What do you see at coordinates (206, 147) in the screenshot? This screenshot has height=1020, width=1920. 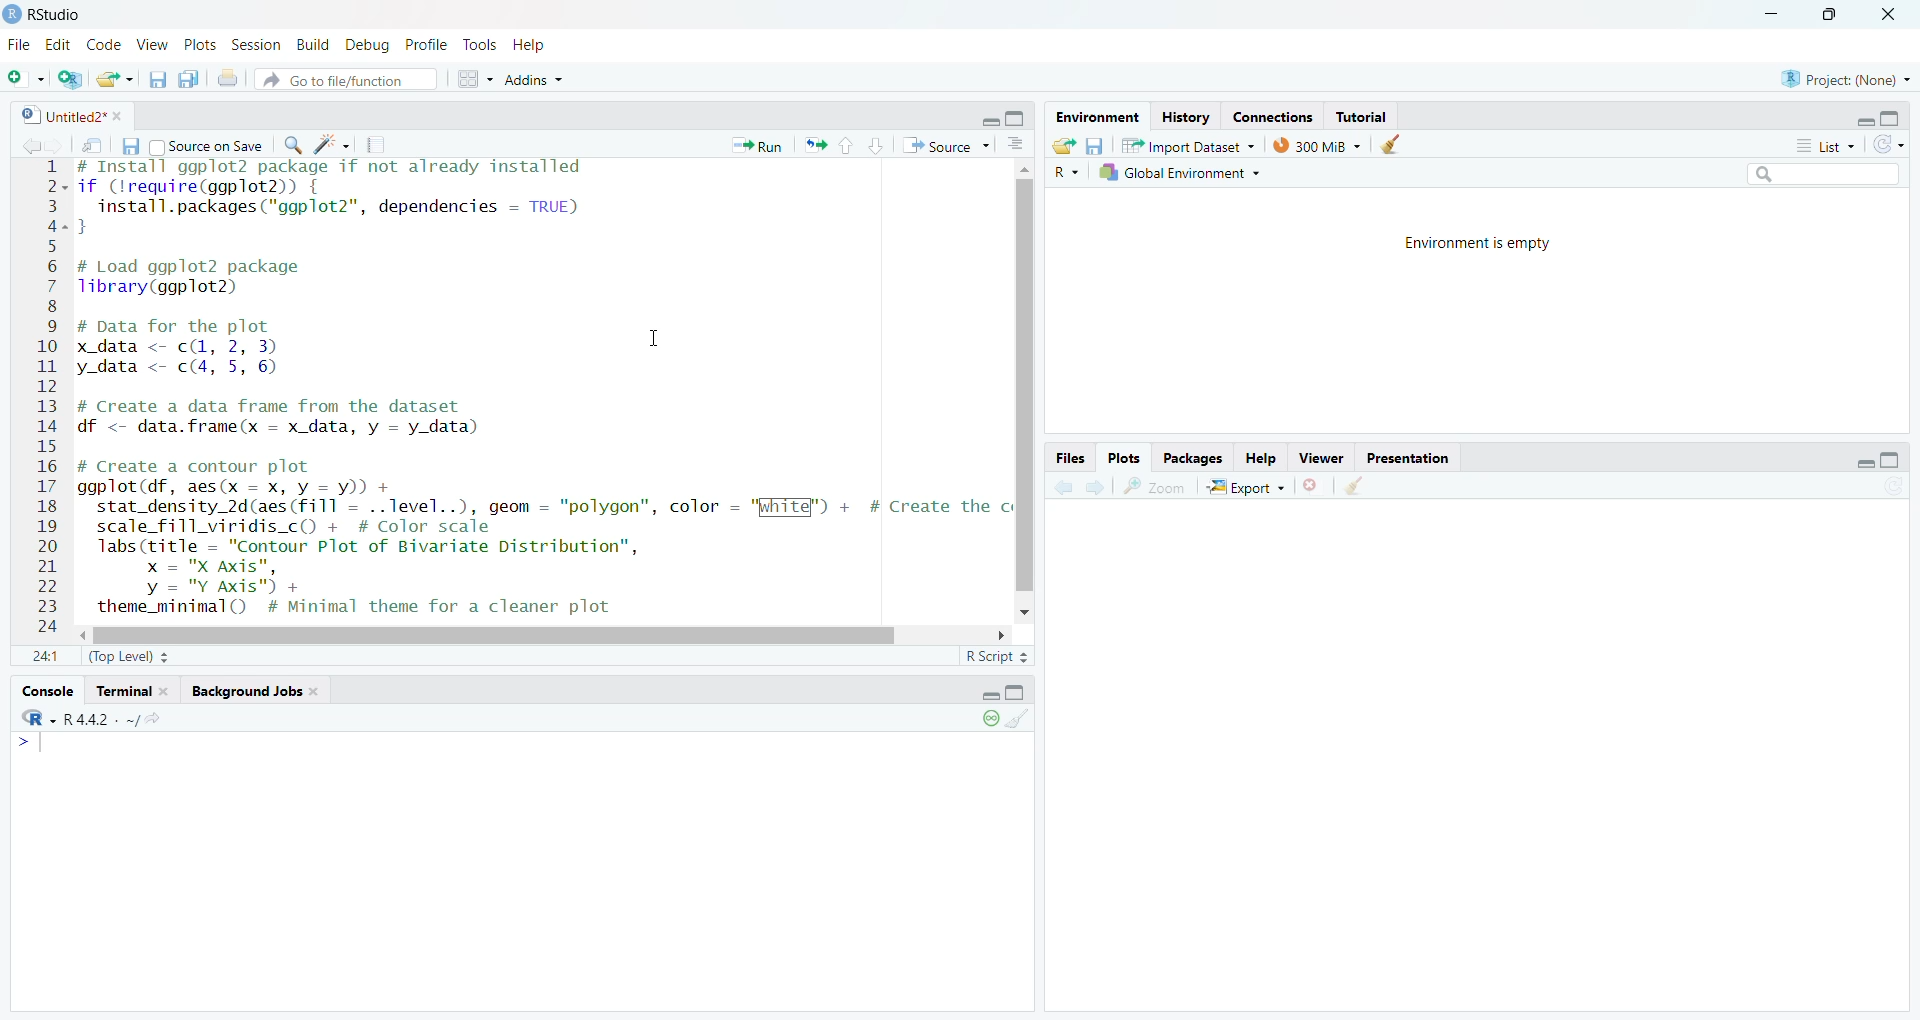 I see `Source on Save` at bounding box center [206, 147].